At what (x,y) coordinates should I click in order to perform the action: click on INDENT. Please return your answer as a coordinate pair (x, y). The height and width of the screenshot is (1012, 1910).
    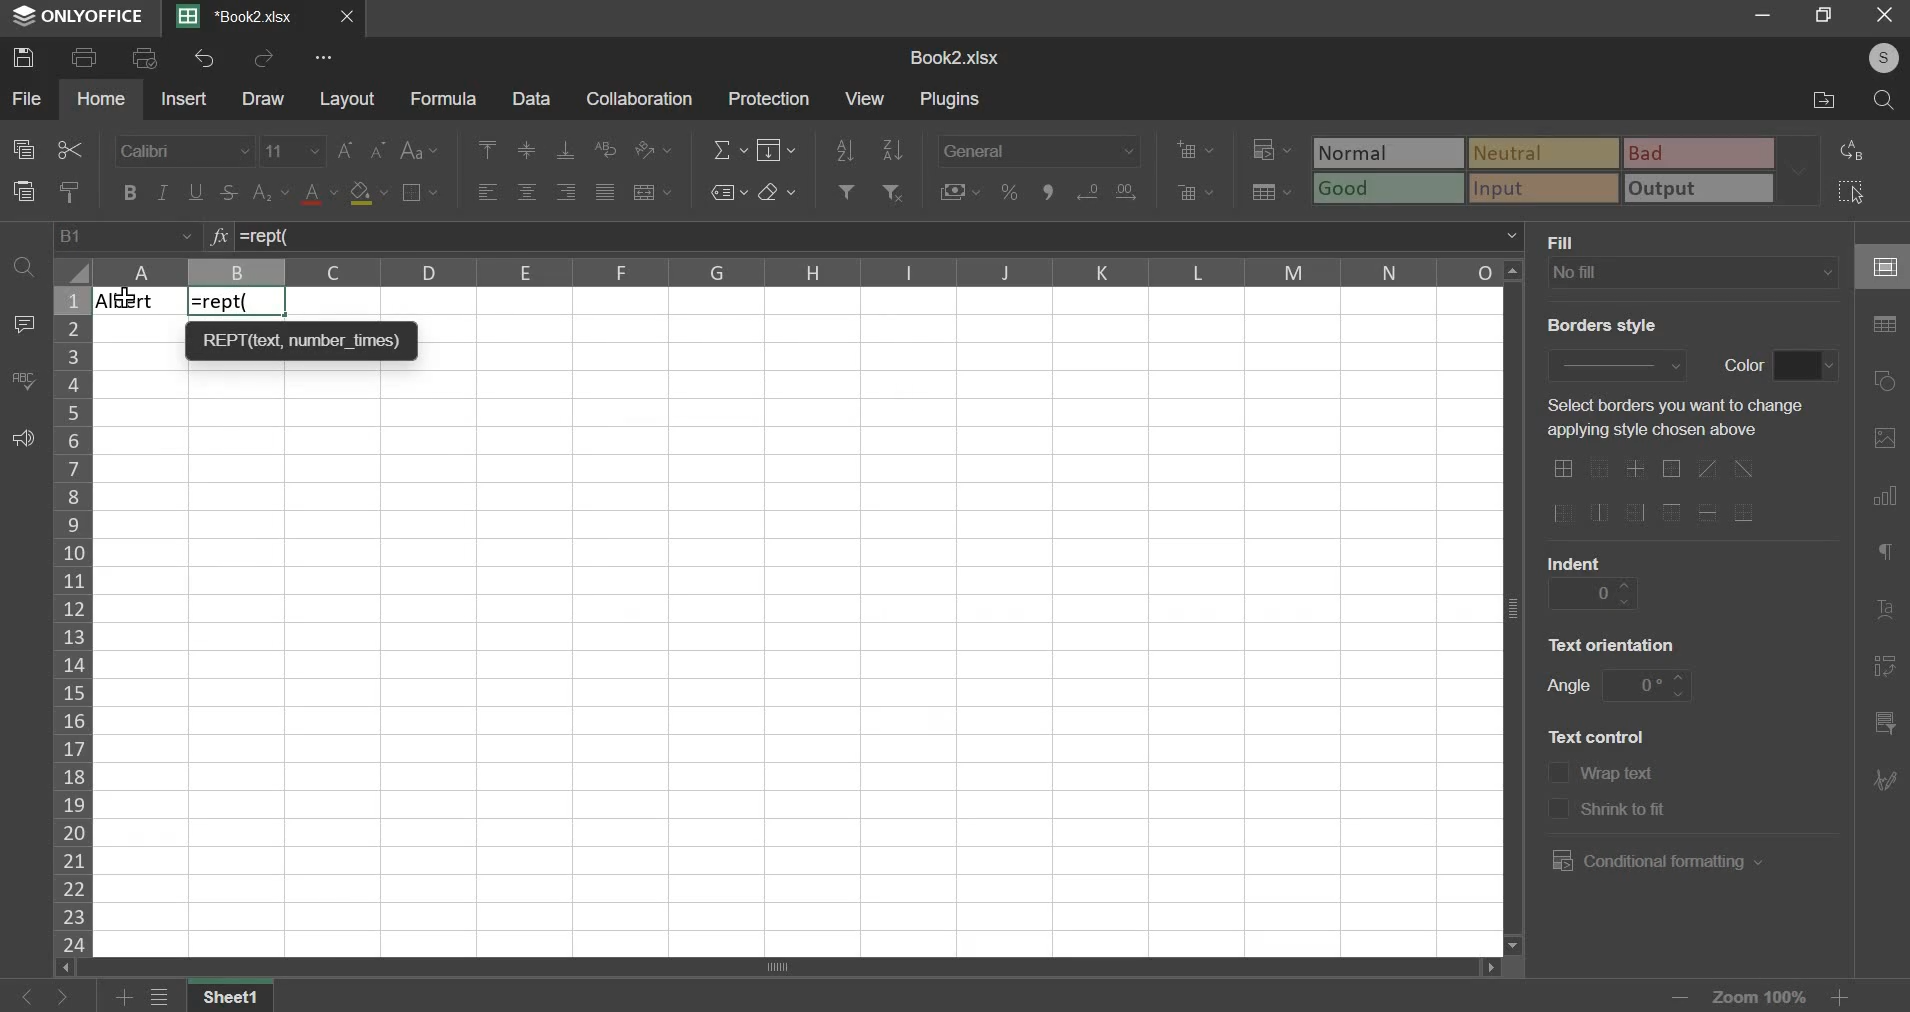
    Looking at the image, I should click on (1578, 560).